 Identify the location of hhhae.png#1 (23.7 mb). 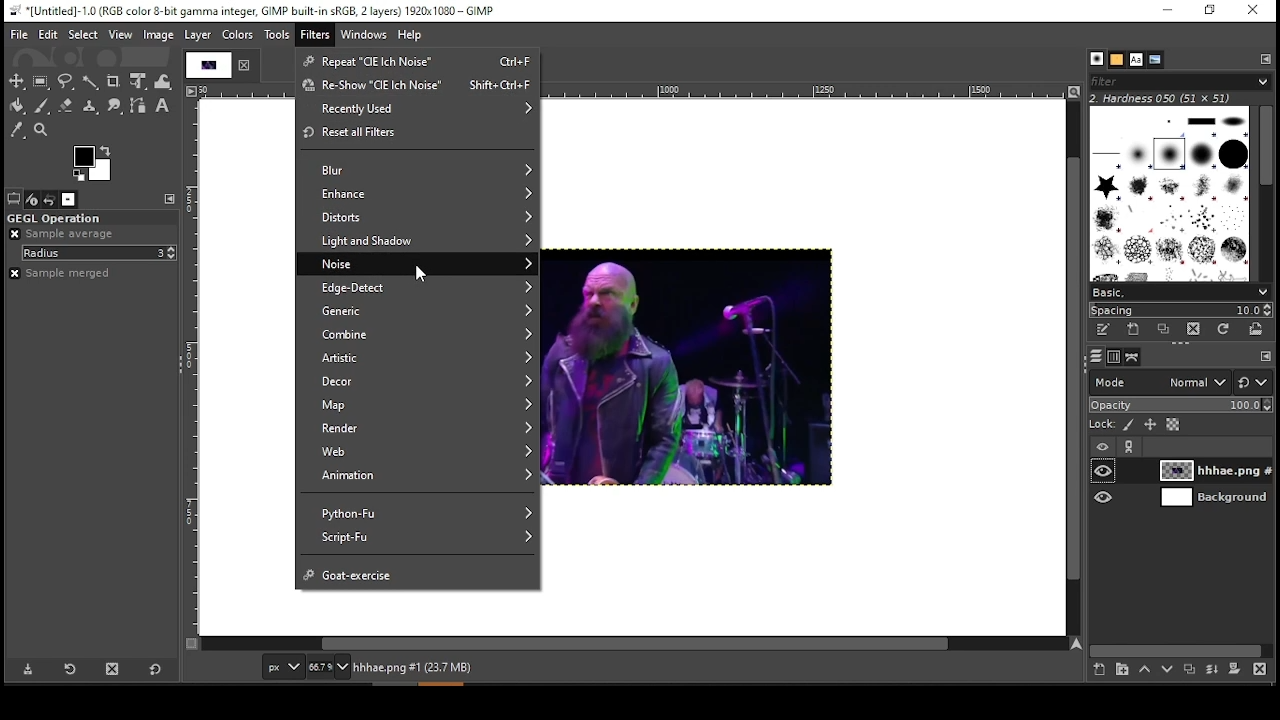
(415, 667).